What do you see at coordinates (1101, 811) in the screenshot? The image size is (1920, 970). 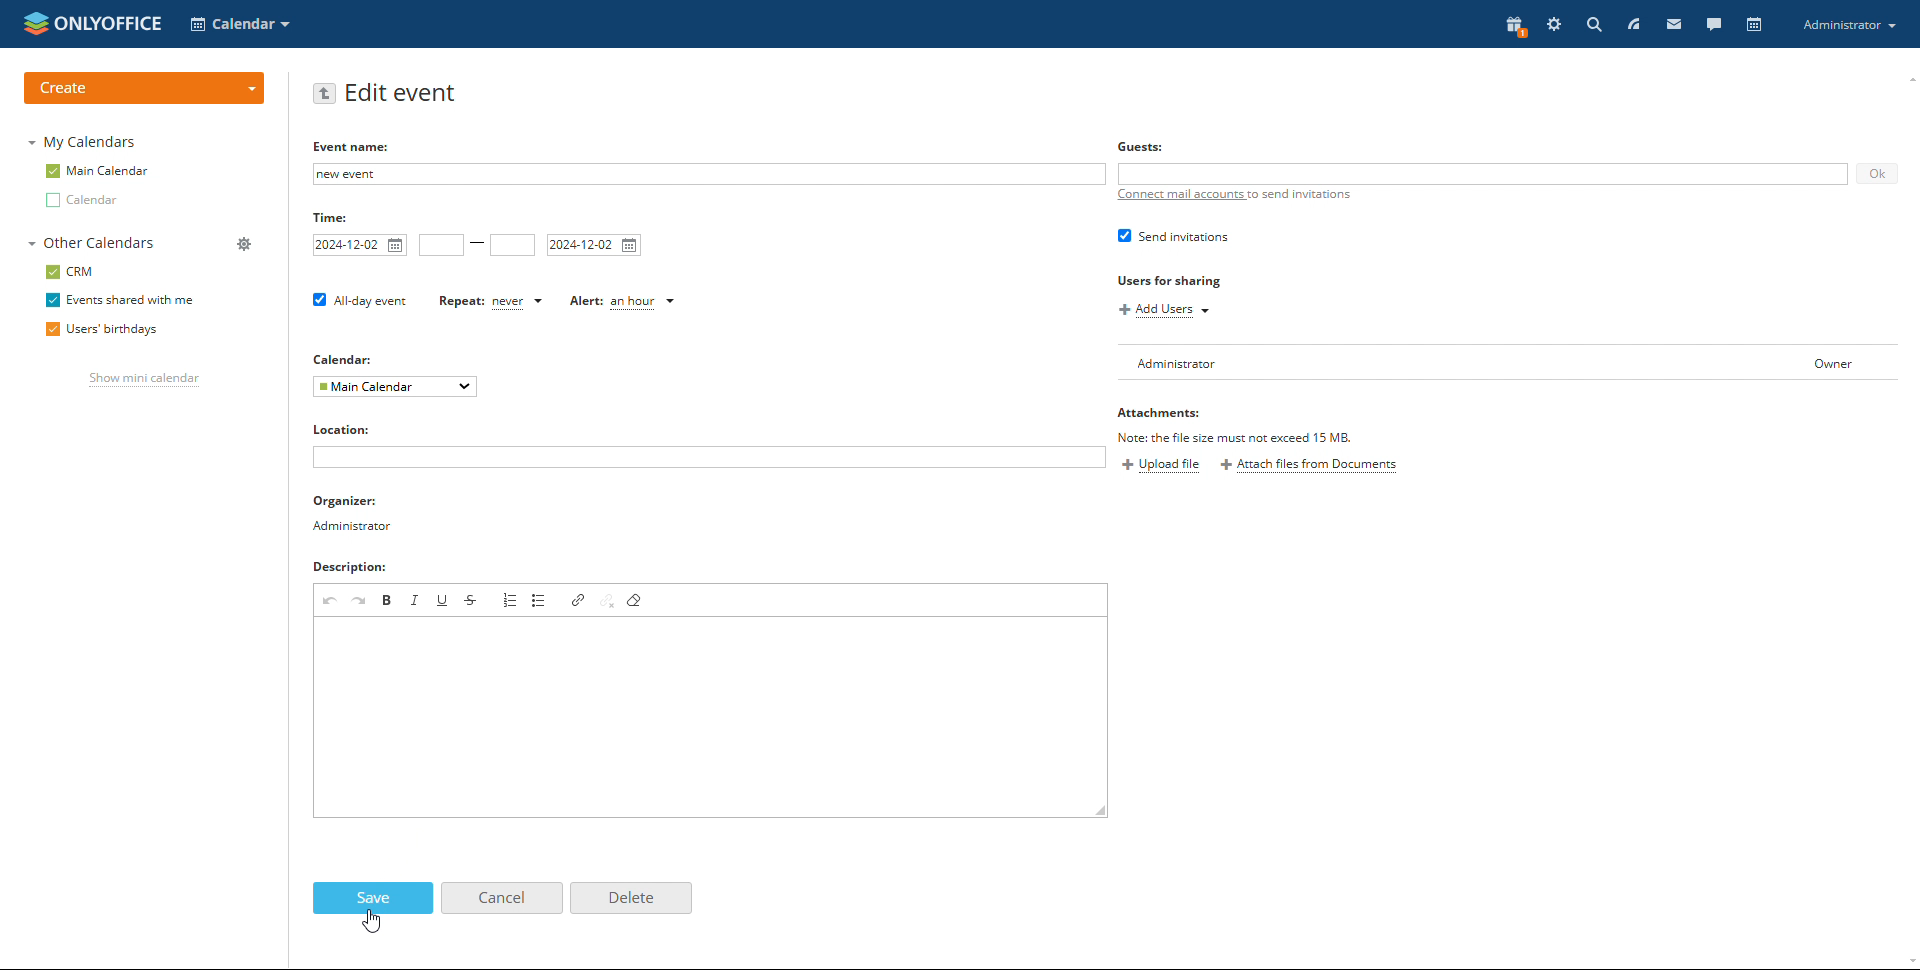 I see `resize box` at bounding box center [1101, 811].